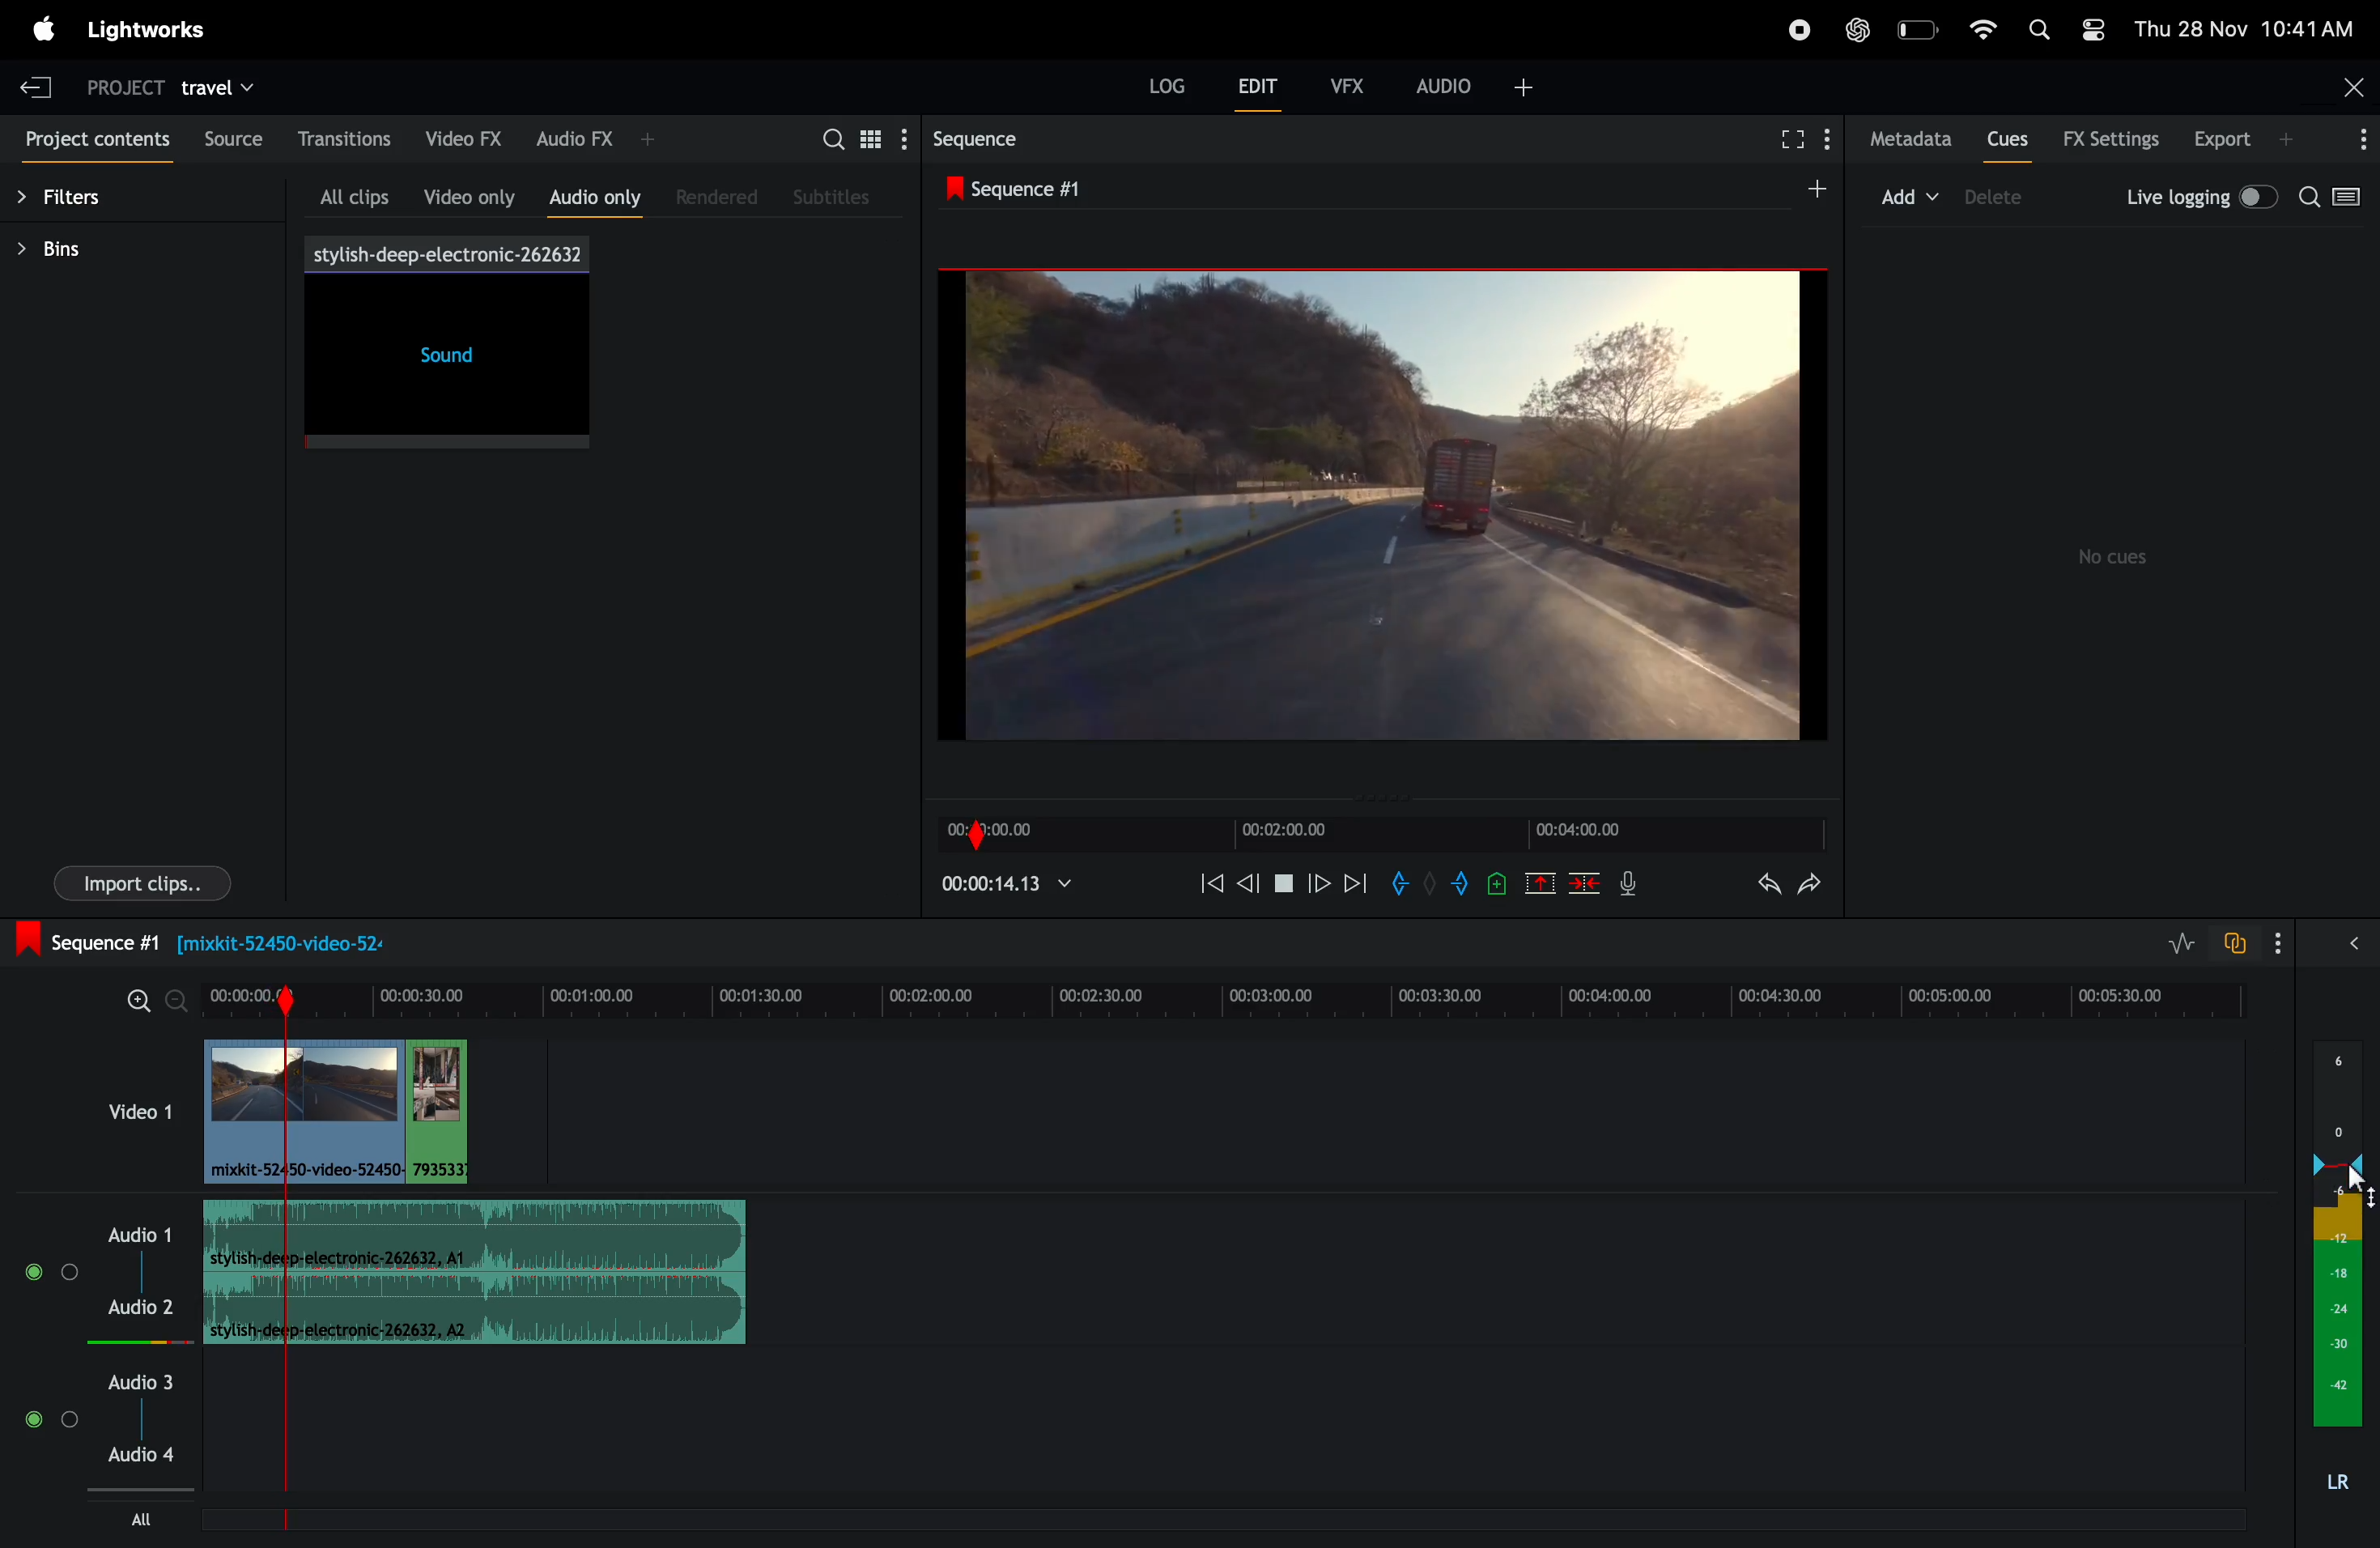 The image size is (2380, 1548). Describe the element at coordinates (42, 1272) in the screenshot. I see `Mute/Unmute track` at that location.